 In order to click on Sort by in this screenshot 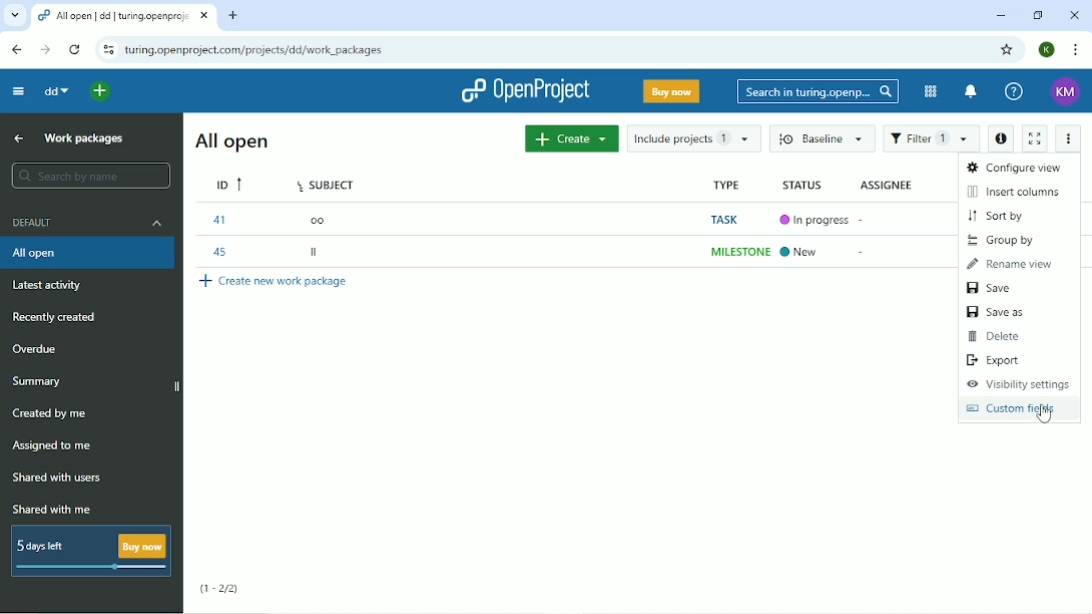, I will do `click(999, 216)`.